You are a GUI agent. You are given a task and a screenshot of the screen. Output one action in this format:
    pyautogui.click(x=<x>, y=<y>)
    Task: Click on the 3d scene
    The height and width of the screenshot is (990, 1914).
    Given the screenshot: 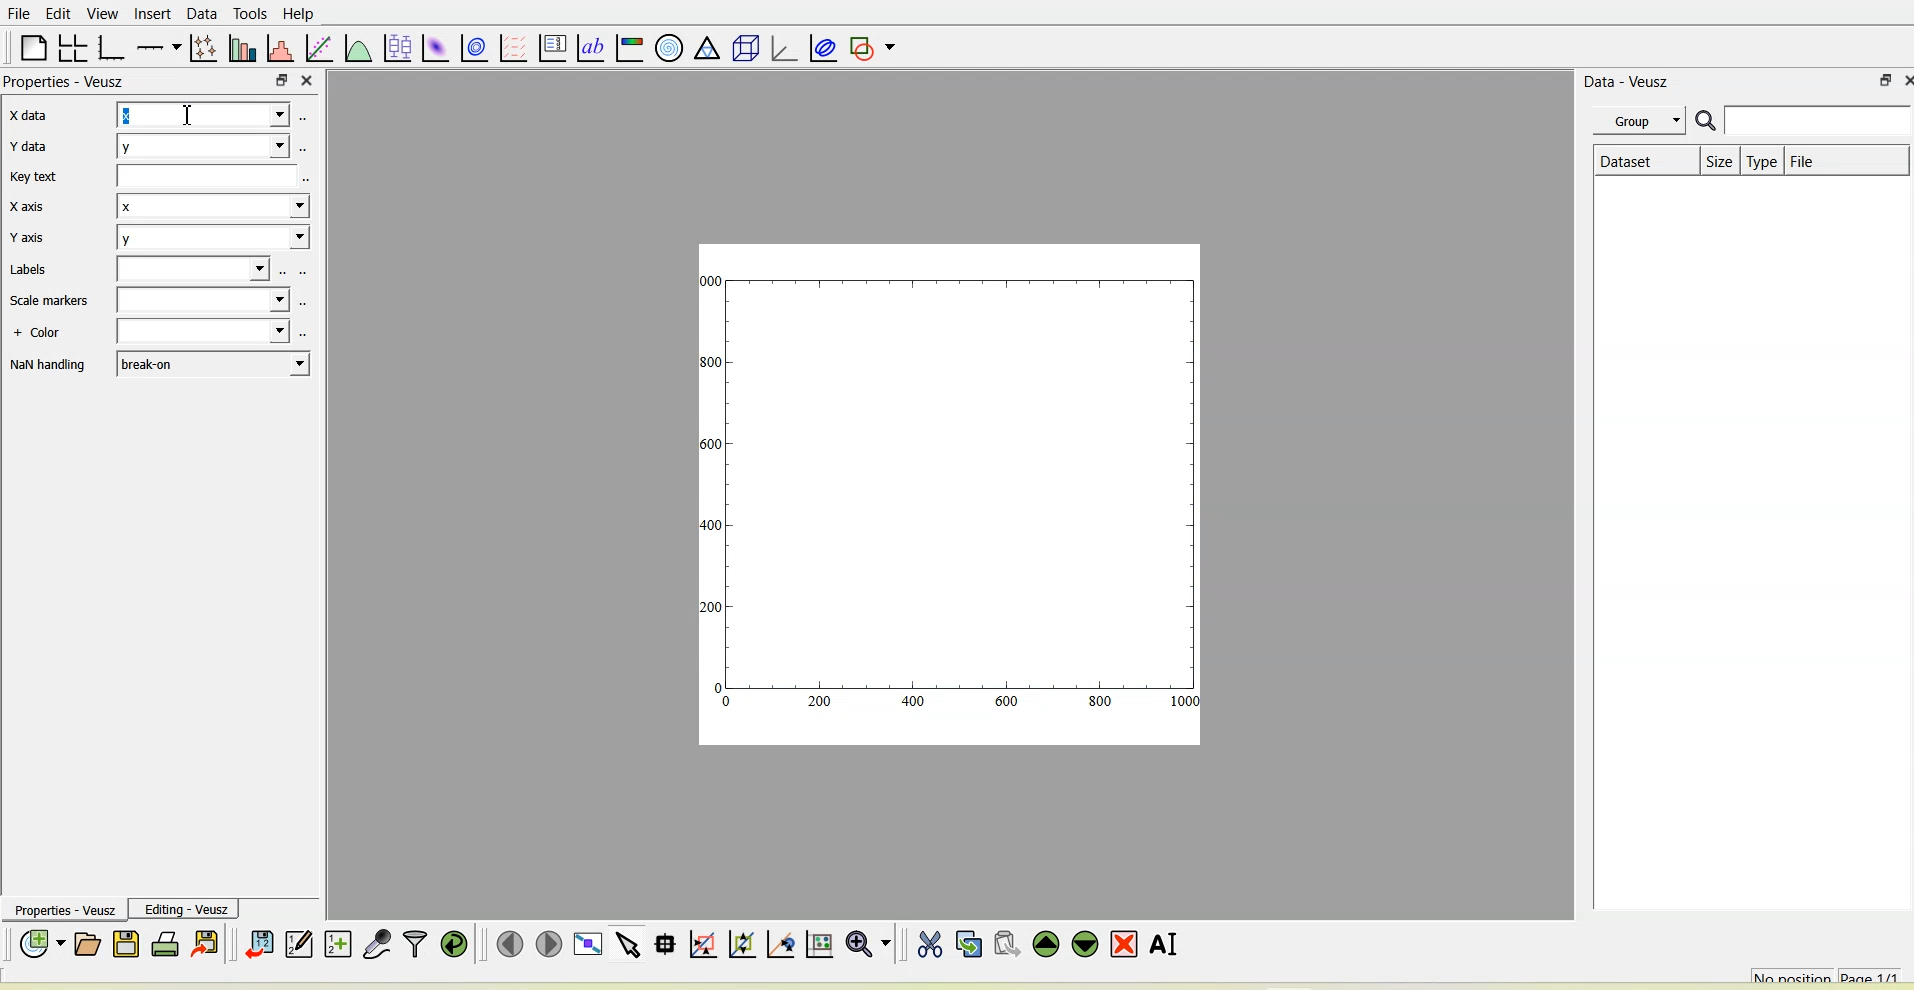 What is the action you would take?
    pyautogui.click(x=742, y=47)
    